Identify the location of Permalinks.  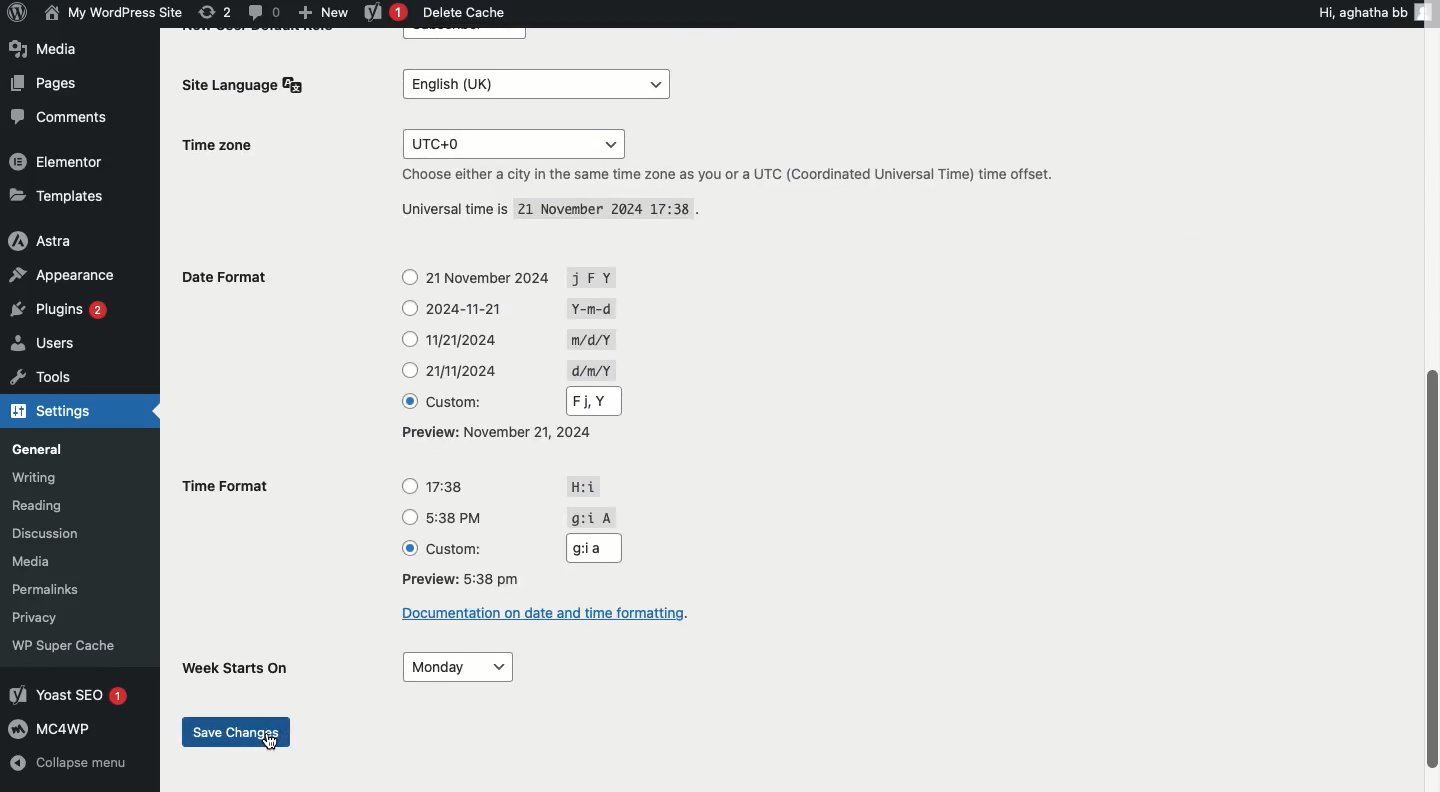
(70, 589).